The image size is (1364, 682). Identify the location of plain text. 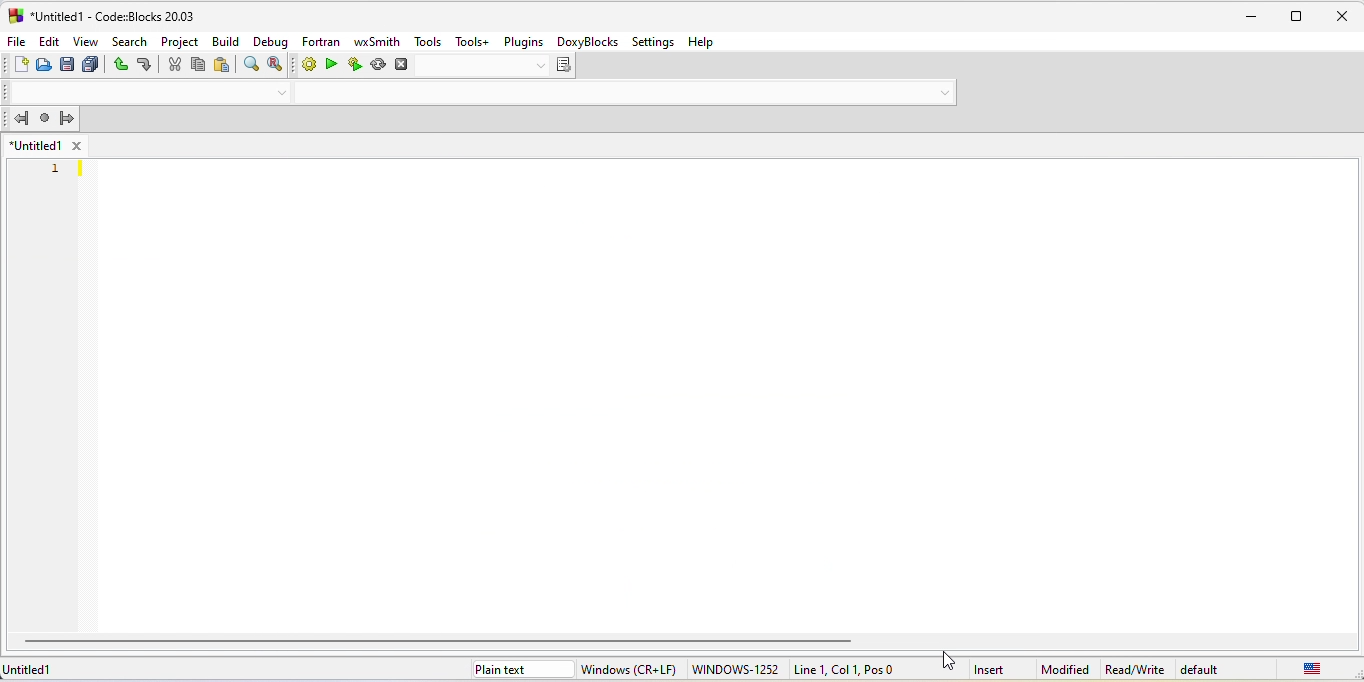
(523, 669).